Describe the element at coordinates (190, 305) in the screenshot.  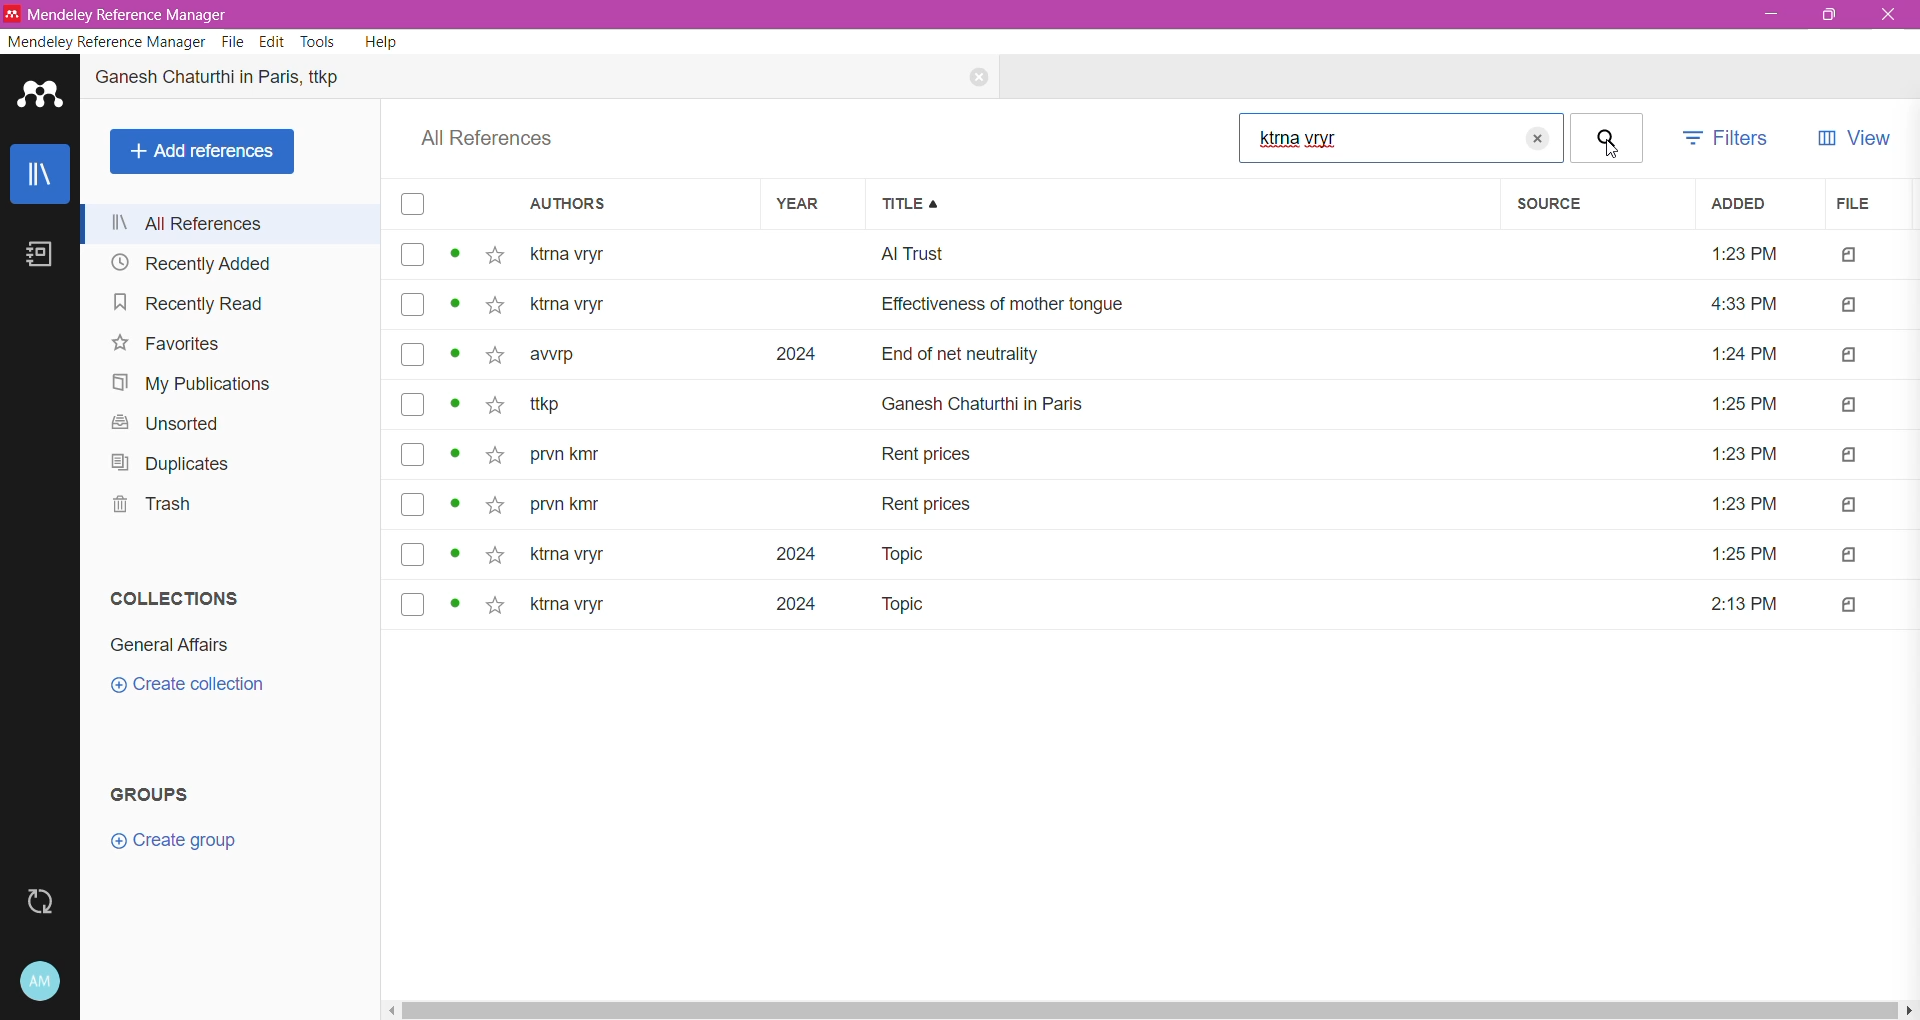
I see `Recently Read` at that location.